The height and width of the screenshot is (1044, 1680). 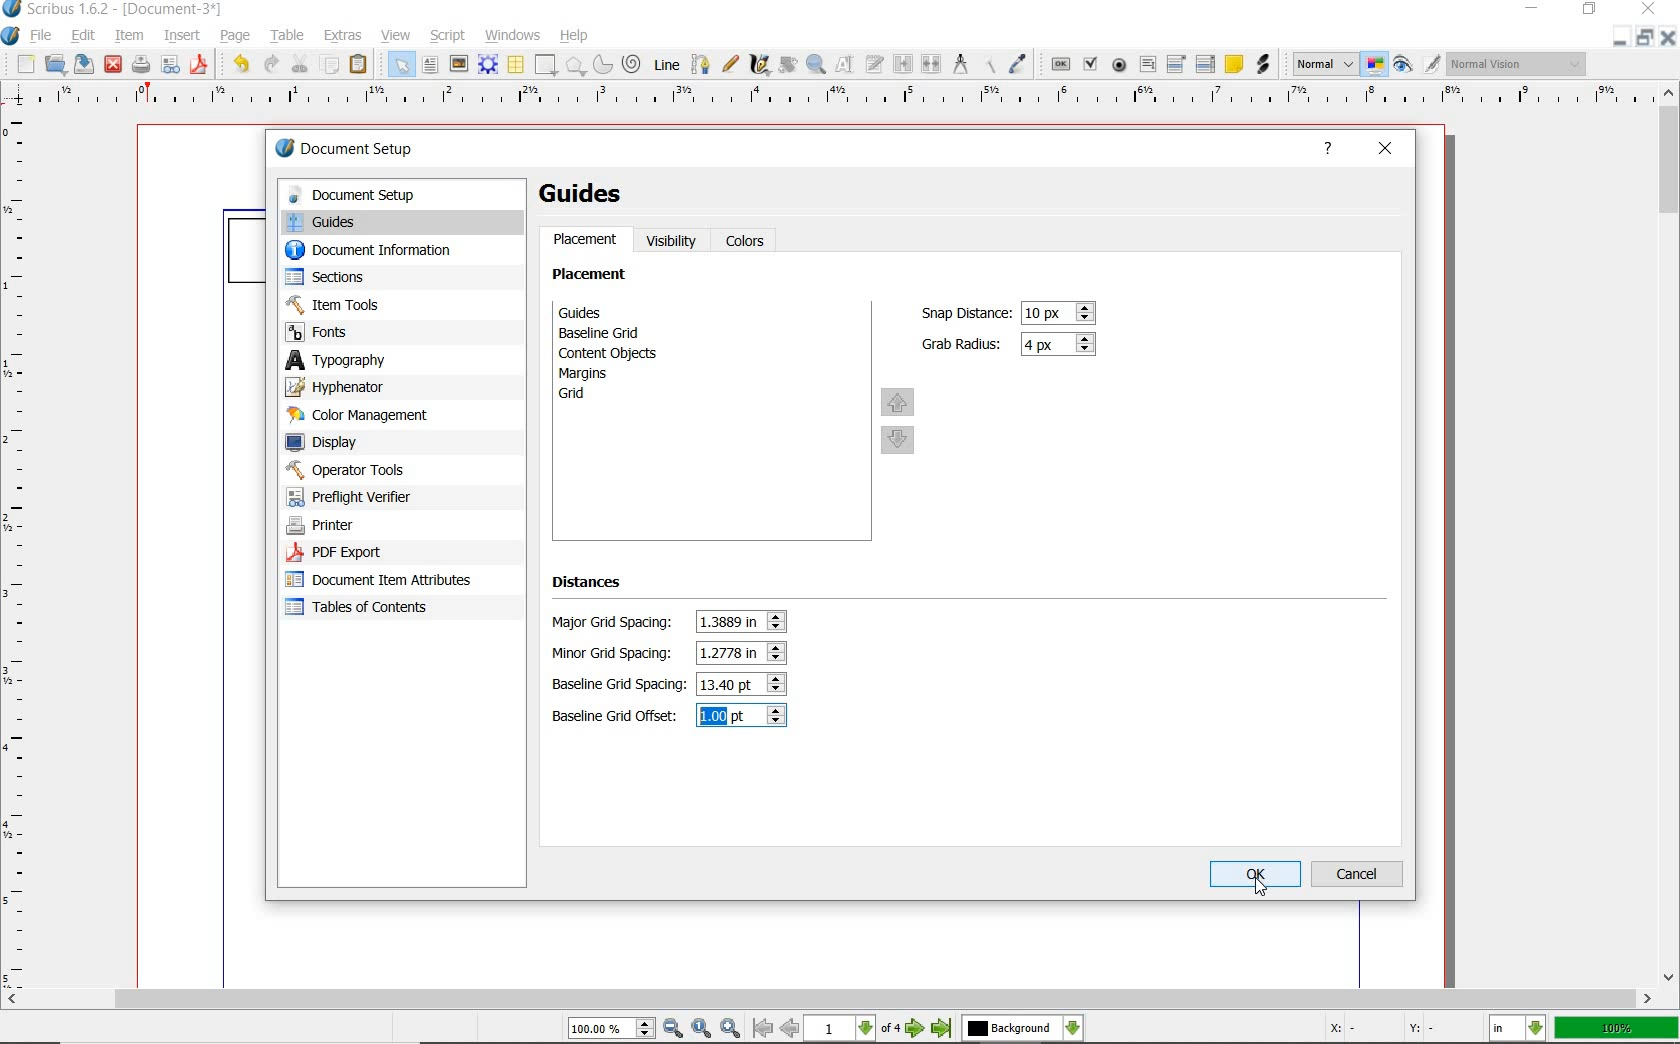 What do you see at coordinates (129, 37) in the screenshot?
I see `item` at bounding box center [129, 37].